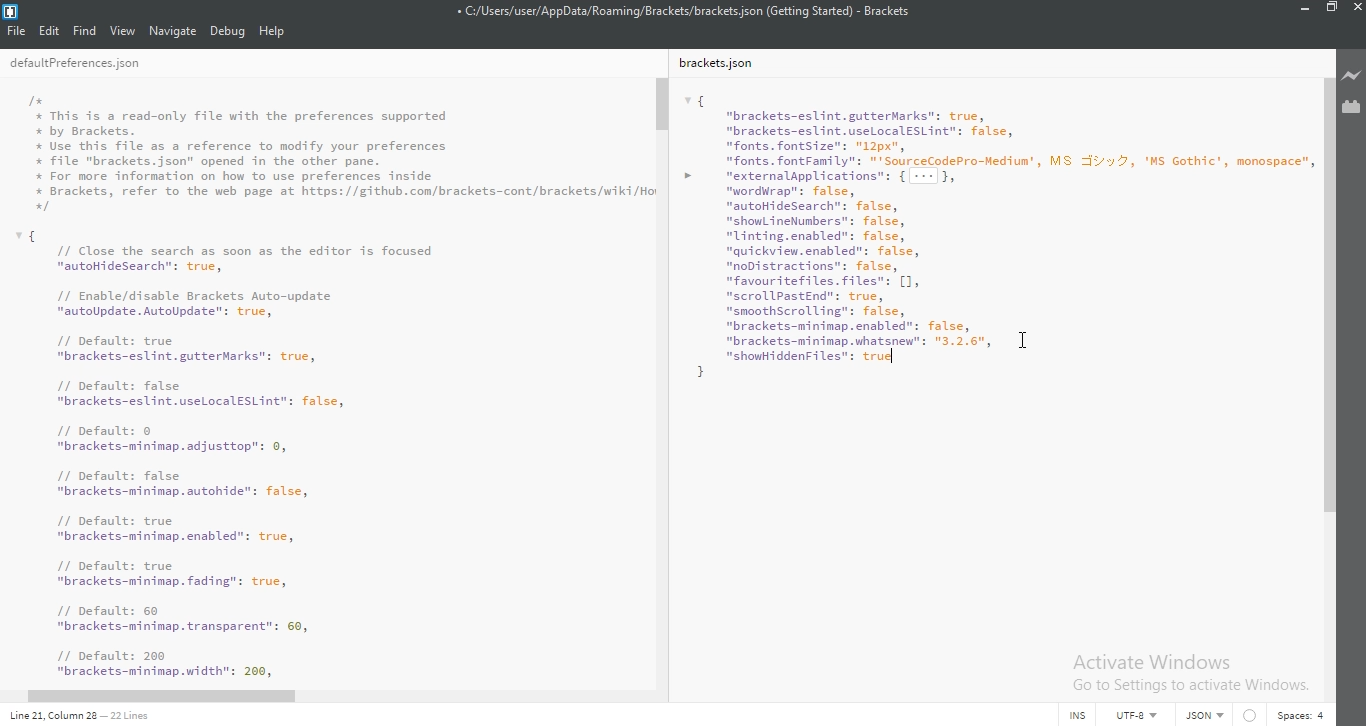 The width and height of the screenshot is (1366, 726). Describe the element at coordinates (997, 216) in the screenshot. I see `1
“brackets-eslint.gutterMarks": true,
“brackets-eslint.useLocalESLint": false,
“fonts. fontsize": "12px",
“fonts. fontFamily": "'SourceCodePro-Mediun', MS Tf/y2, 'MS Gothic’, monospace"

> vexternalpplications™: {|---|},
“wordwrap": false,
“autoMideSearch”: false,
“shoul ineNumbers": false,
“Uinting.enabled": false,
“quickview.enabled”: false,
“nobistractions": false,
“favouritefiles. files": [1,
“scrollPastEnd’: true,
“smoothscrolling": false,
“brackets-mininap. enabled": false,

: "brackets-minimap.whatsnew": "3.2.6", J` at that location.